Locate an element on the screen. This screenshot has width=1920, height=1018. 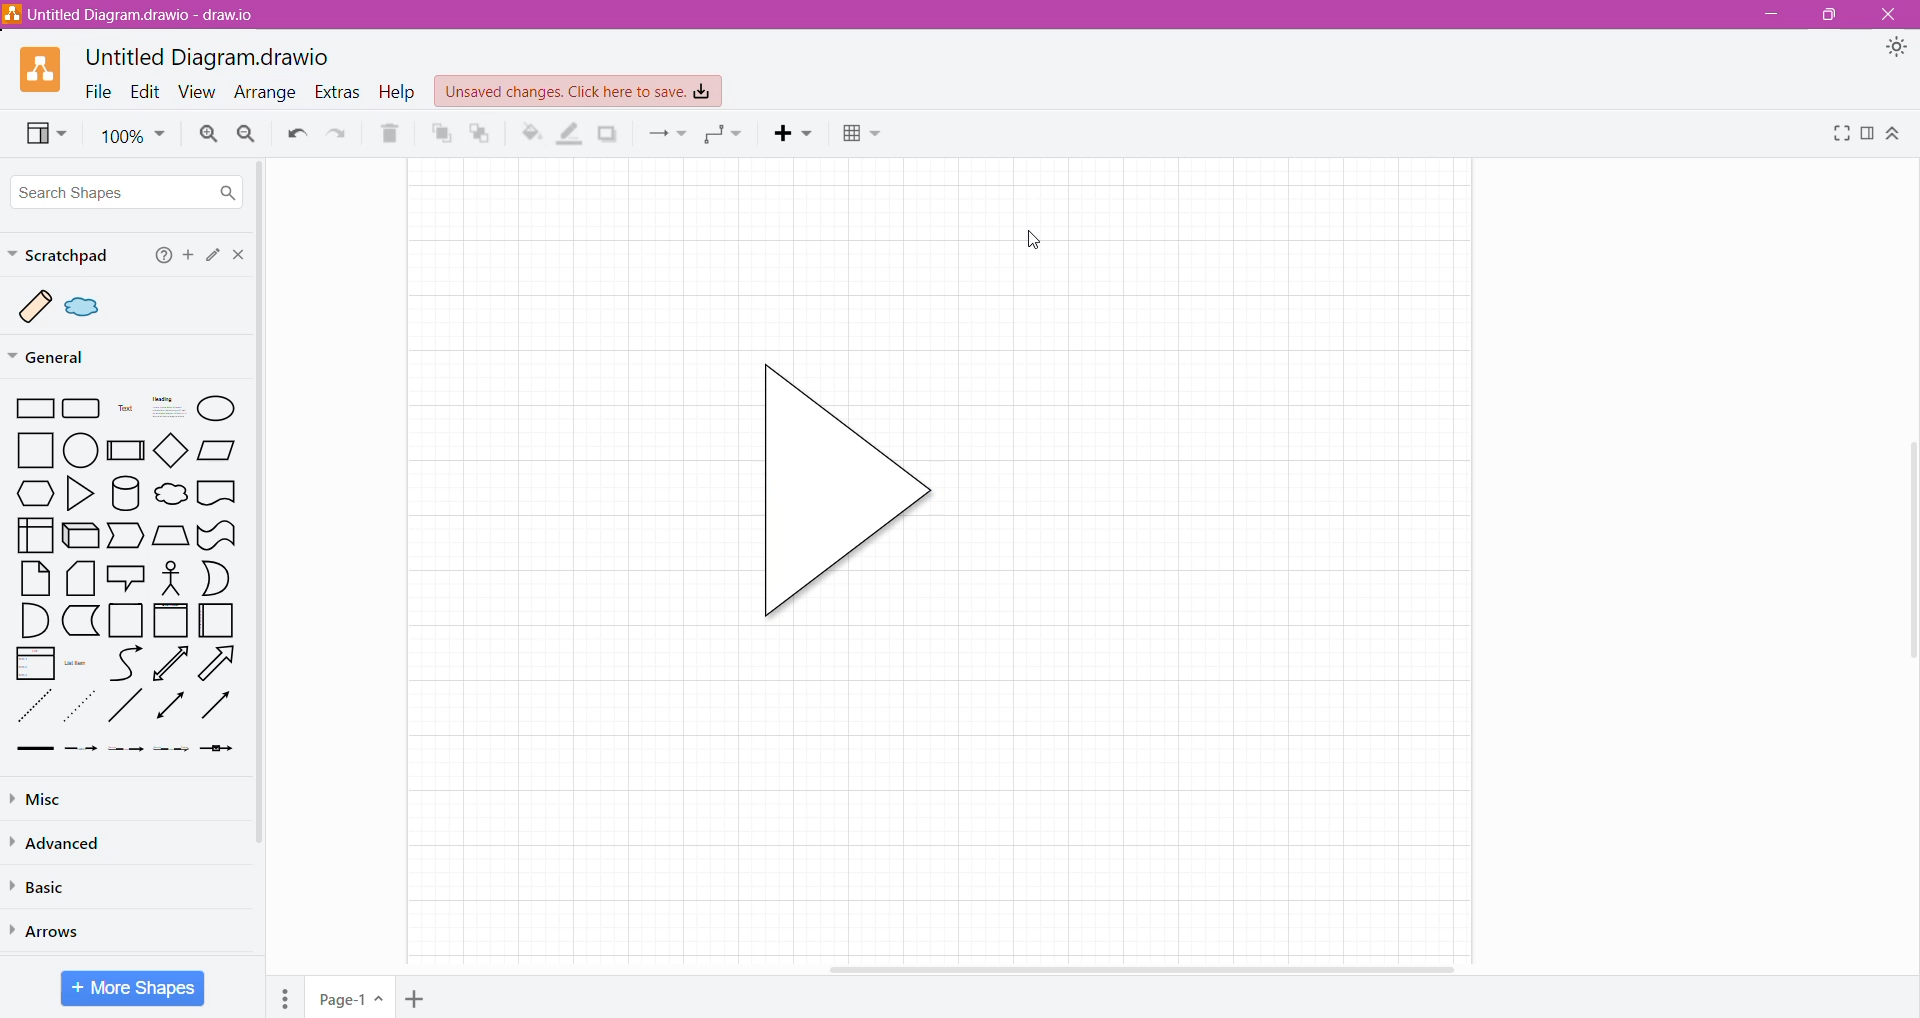
Shadow is located at coordinates (609, 134).